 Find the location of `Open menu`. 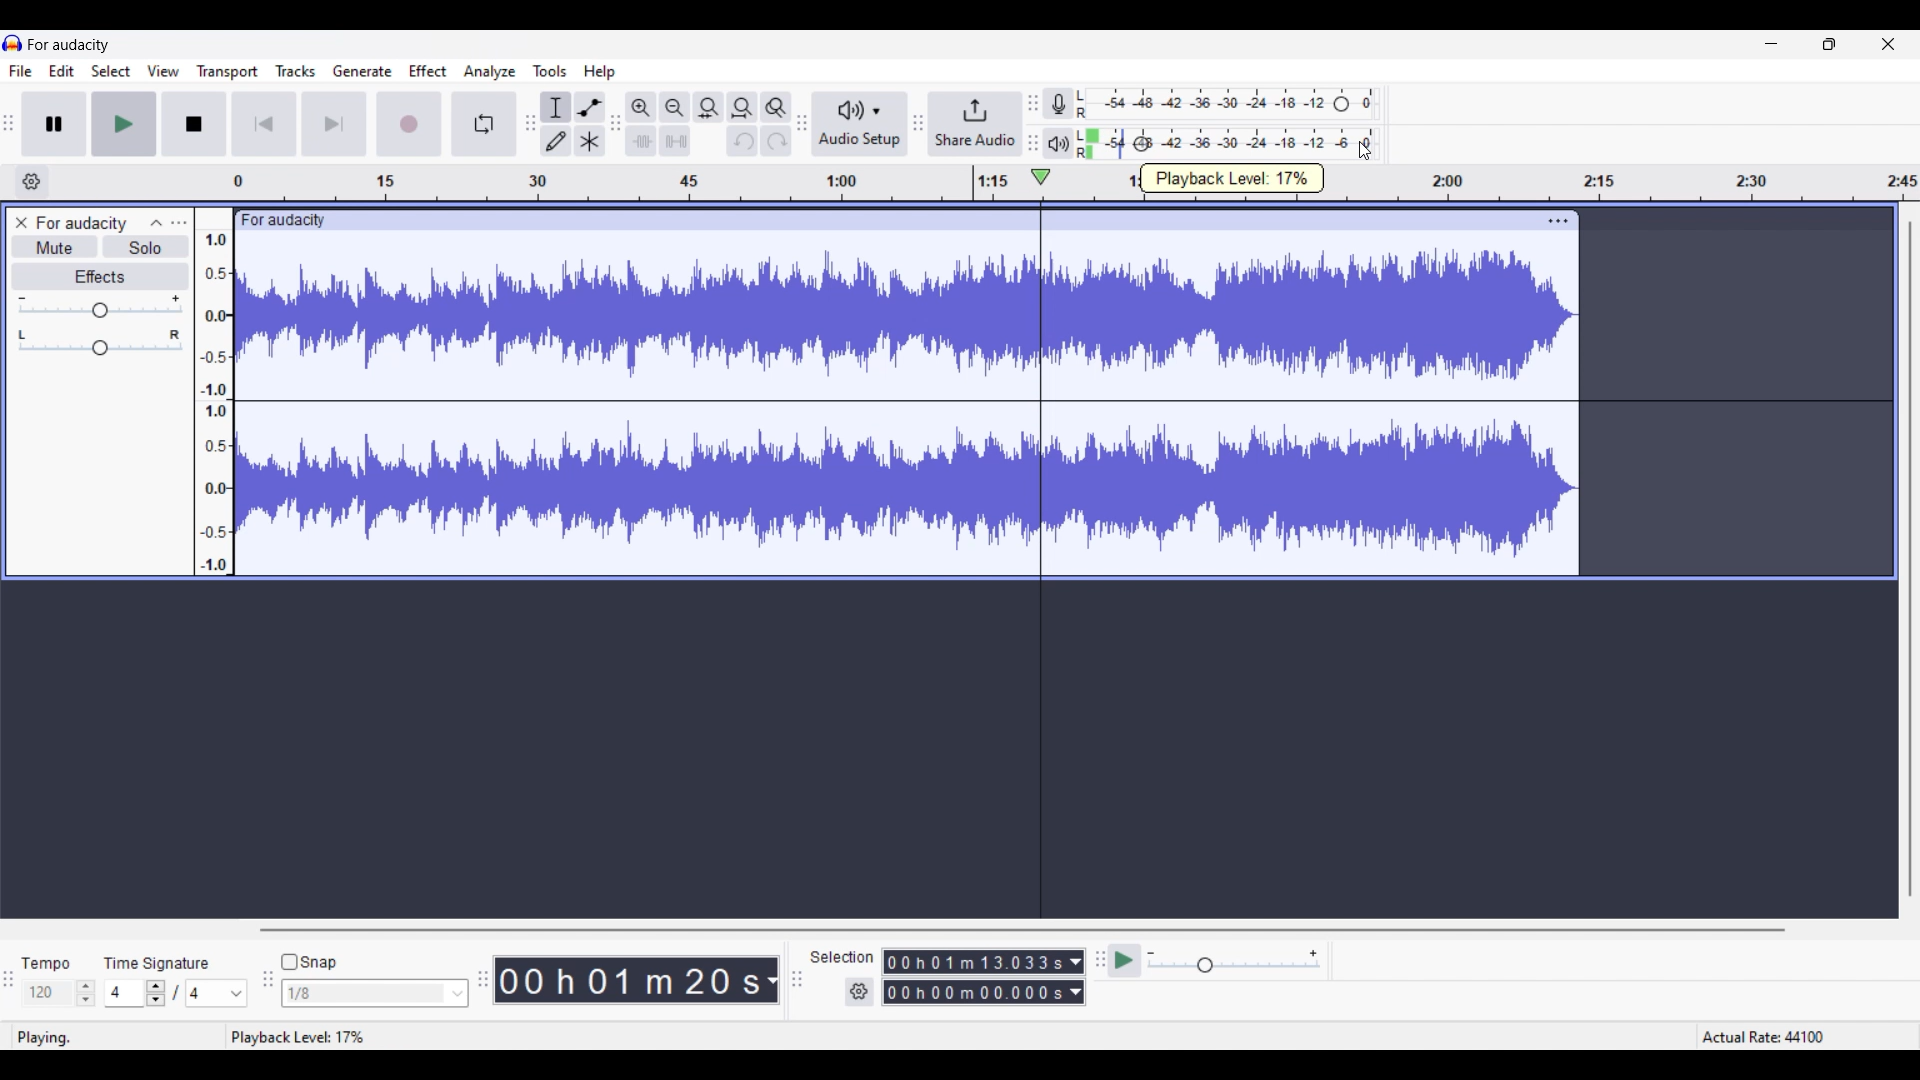

Open menu is located at coordinates (179, 223).